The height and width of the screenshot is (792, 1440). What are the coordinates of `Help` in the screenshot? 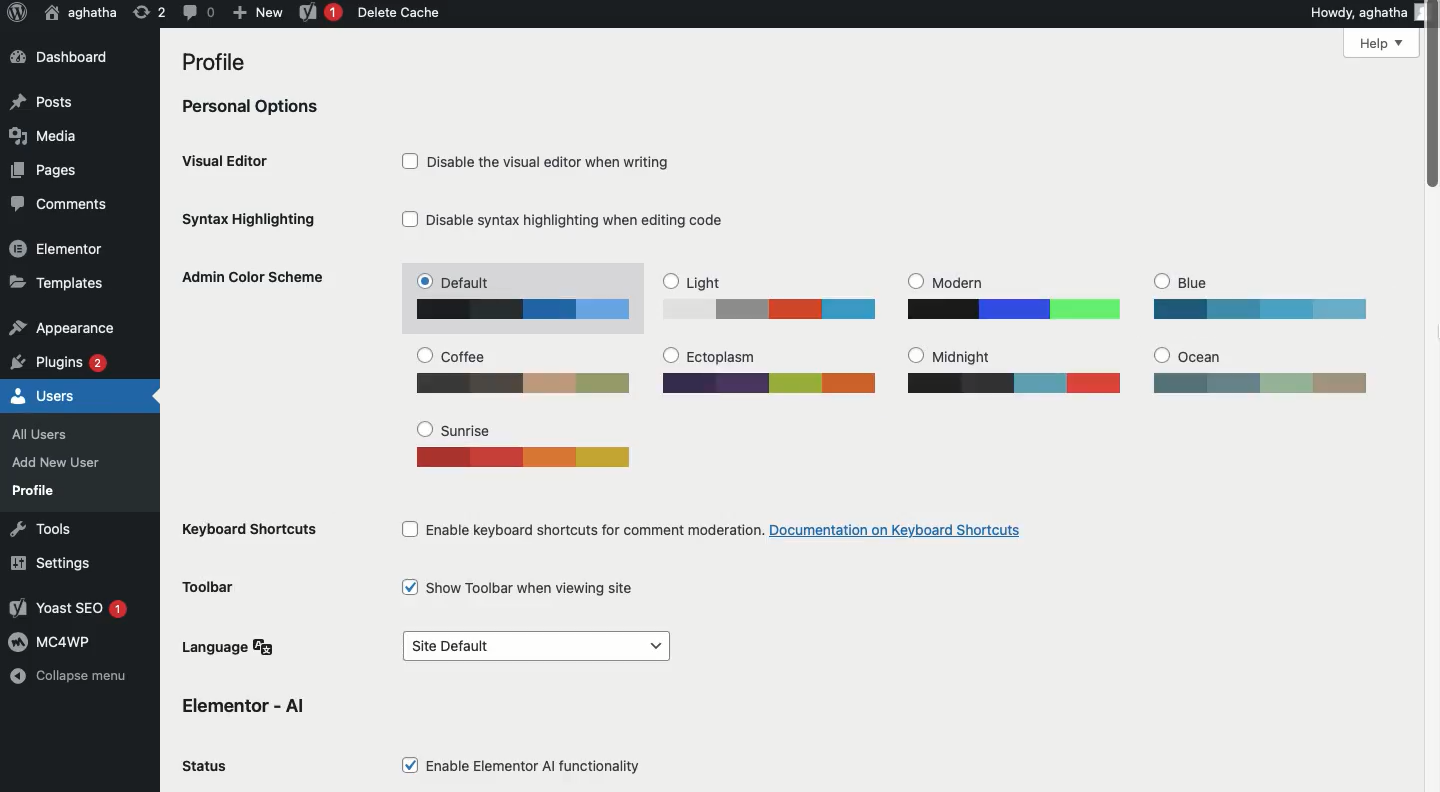 It's located at (1381, 45).